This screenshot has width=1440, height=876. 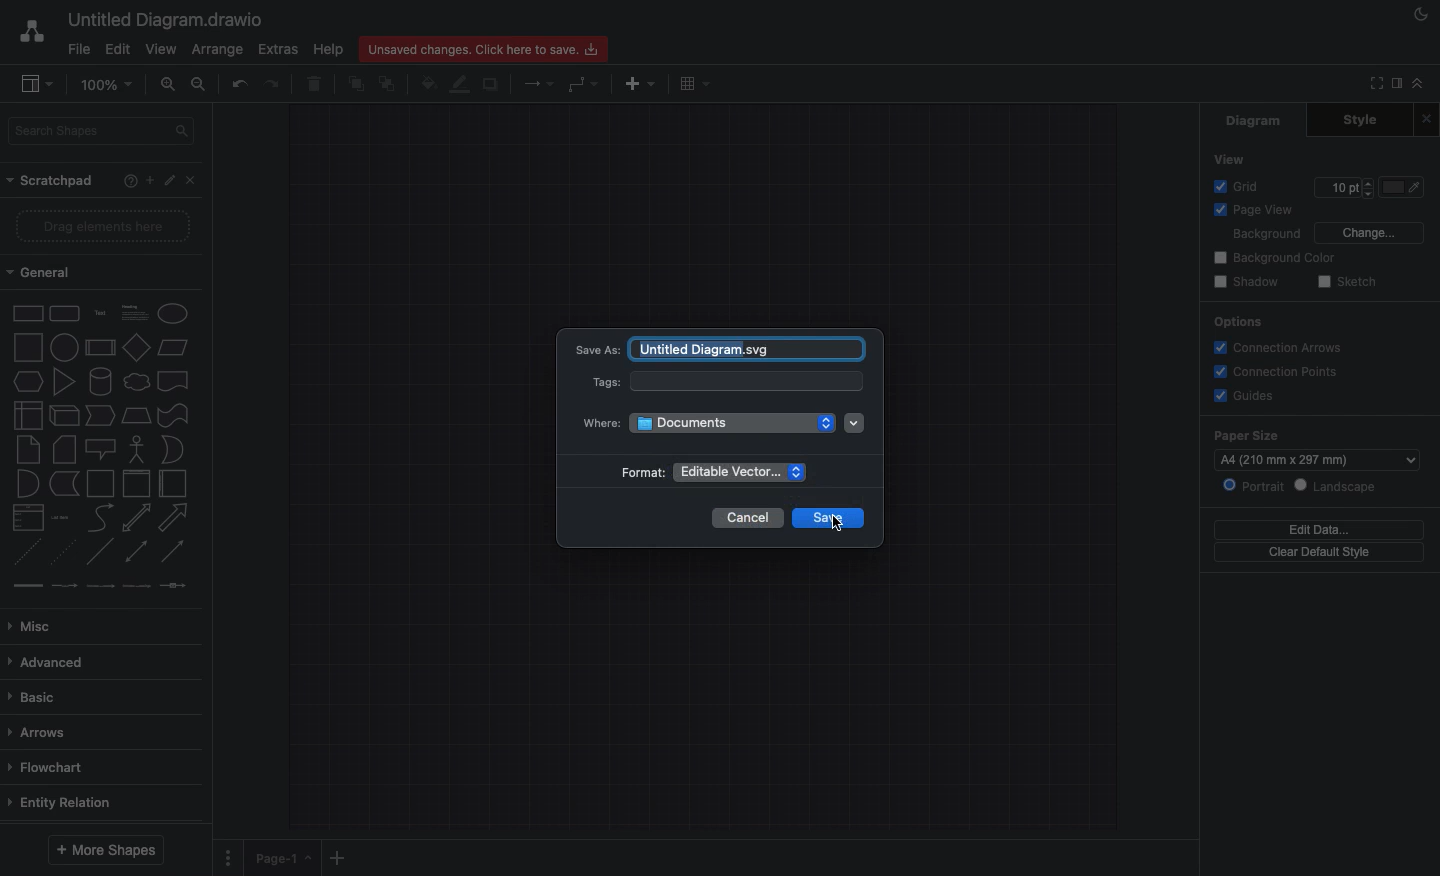 What do you see at coordinates (37, 733) in the screenshot?
I see `Arrows` at bounding box center [37, 733].